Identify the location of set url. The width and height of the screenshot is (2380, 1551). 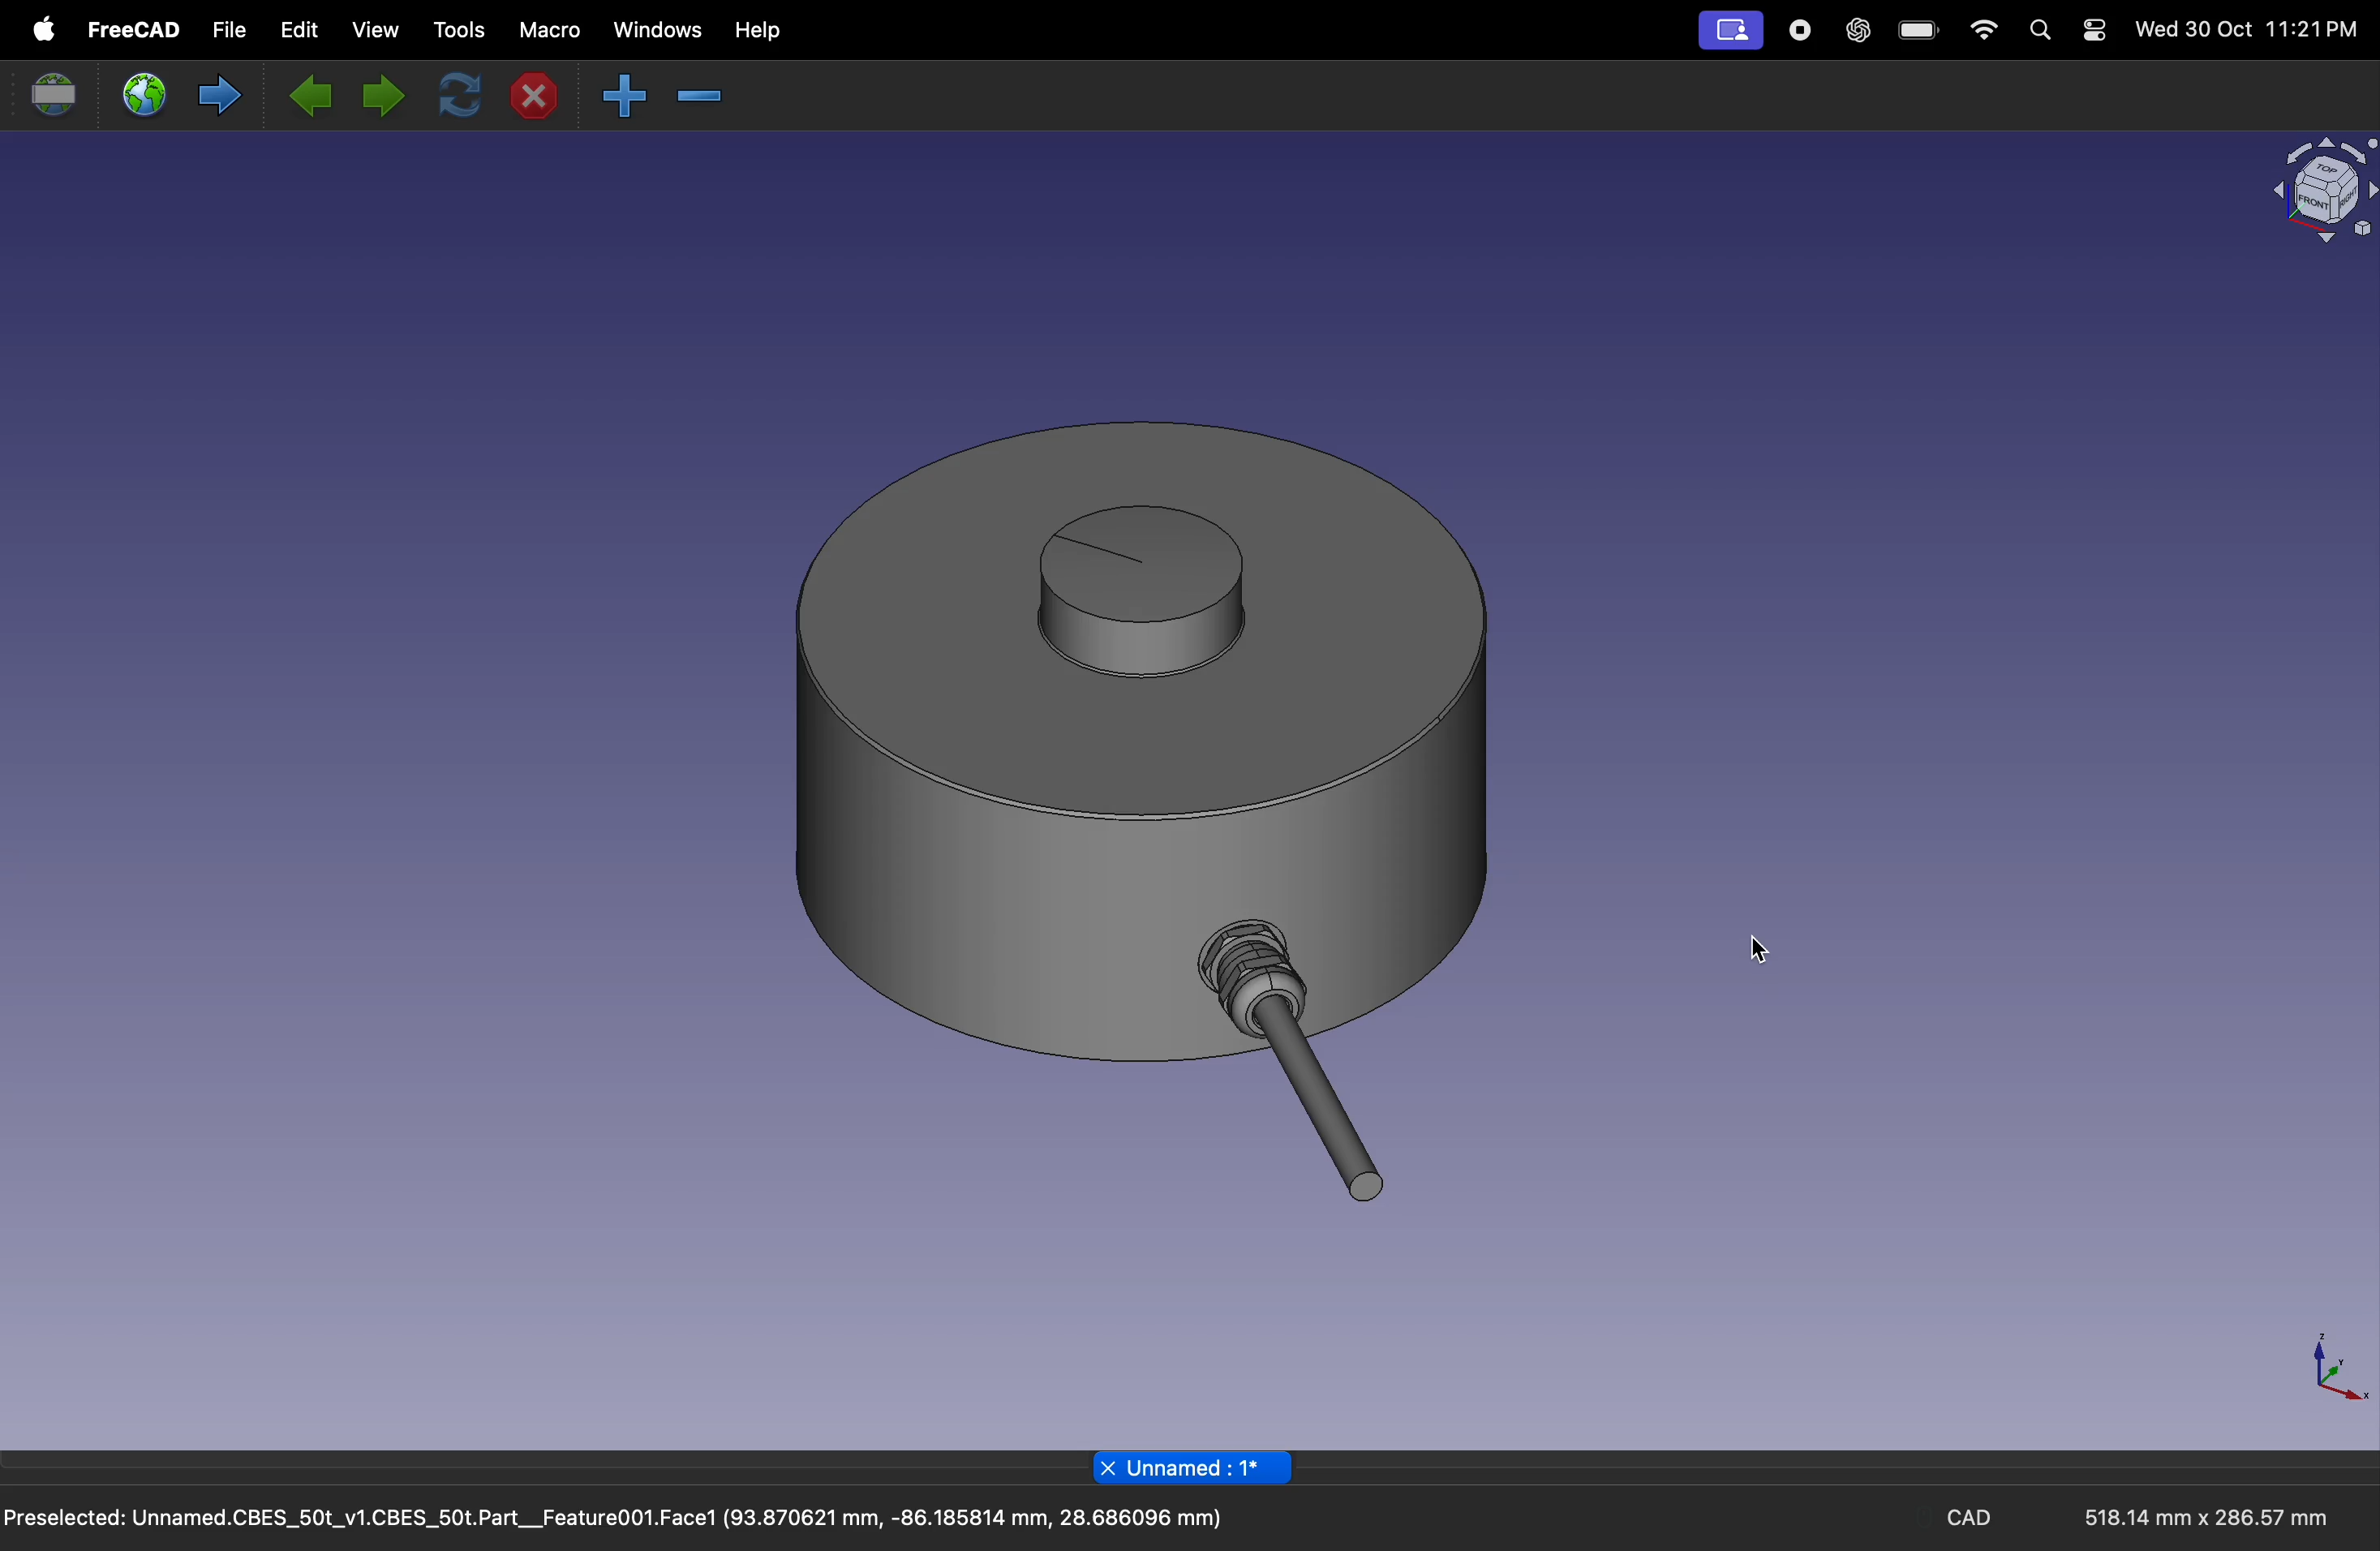
(53, 95).